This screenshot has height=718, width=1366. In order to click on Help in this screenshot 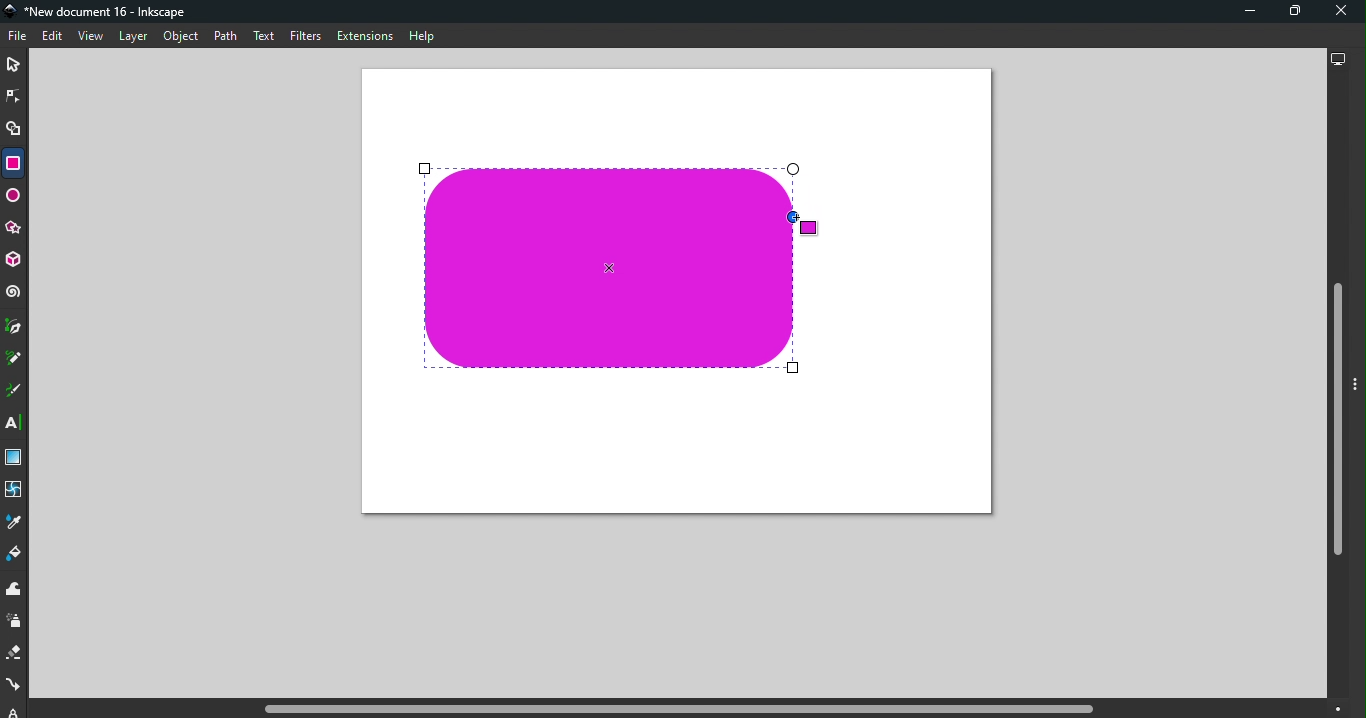, I will do `click(422, 36)`.